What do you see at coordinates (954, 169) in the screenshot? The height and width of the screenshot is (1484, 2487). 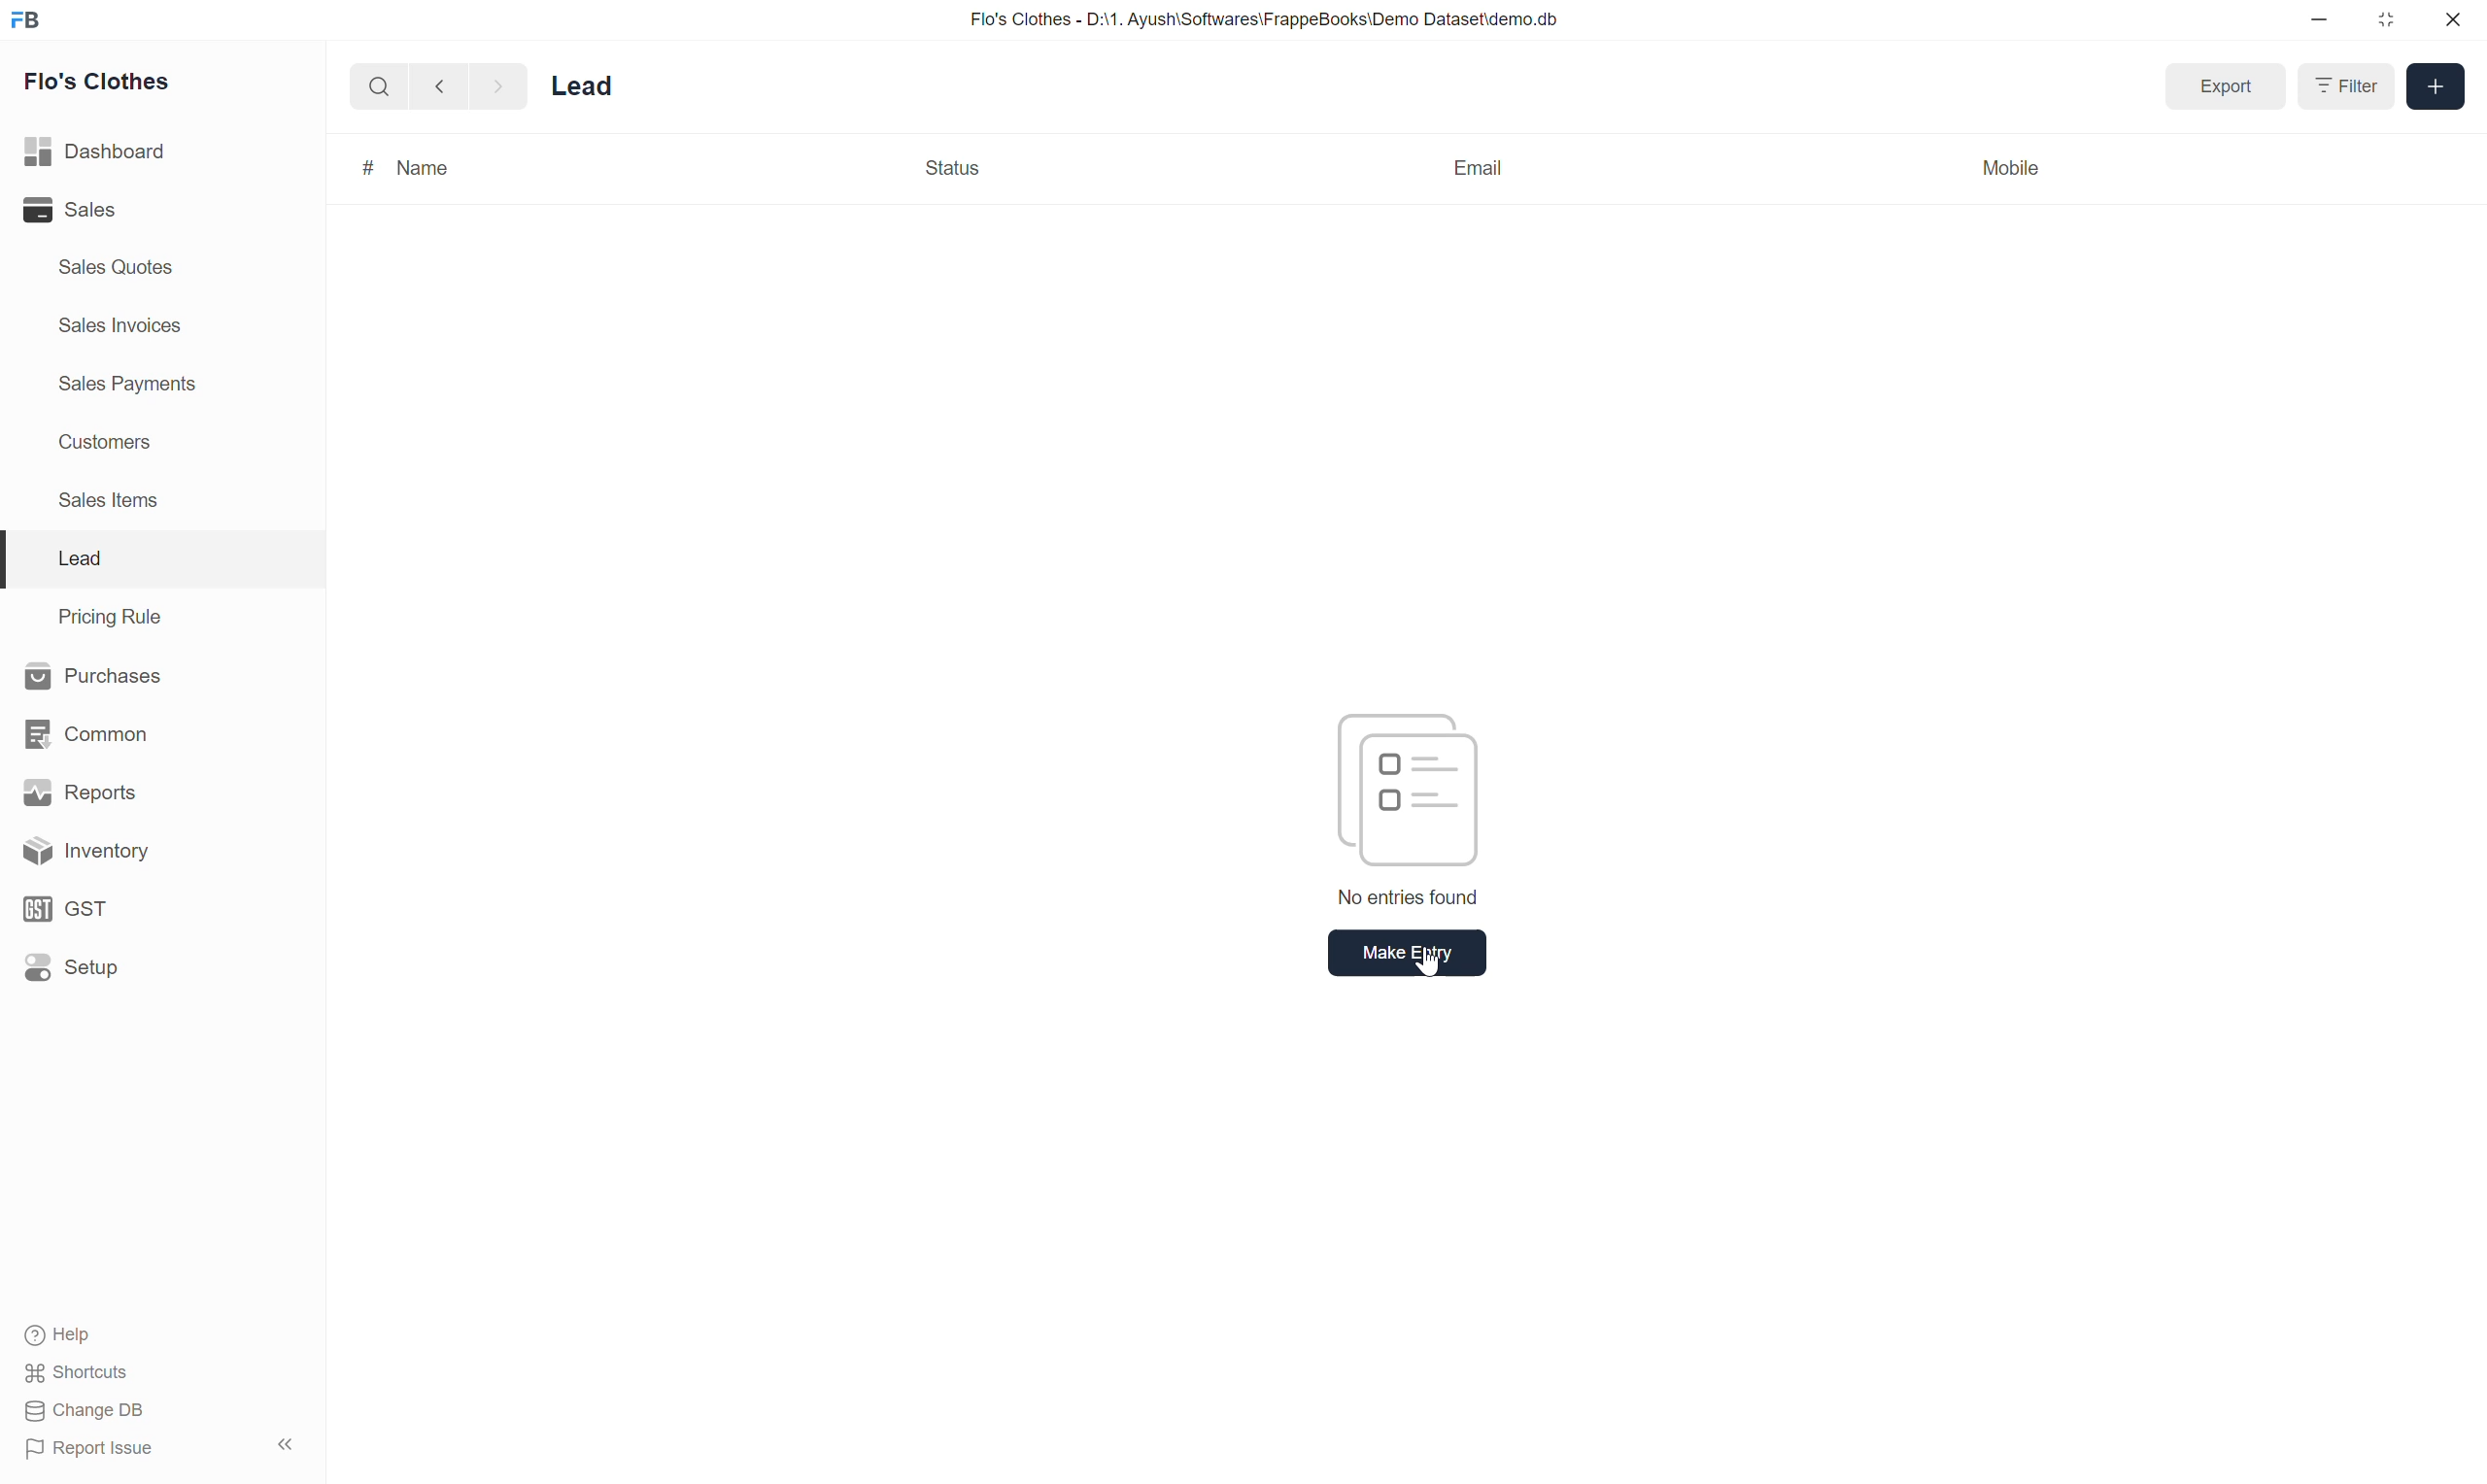 I see `Status` at bounding box center [954, 169].